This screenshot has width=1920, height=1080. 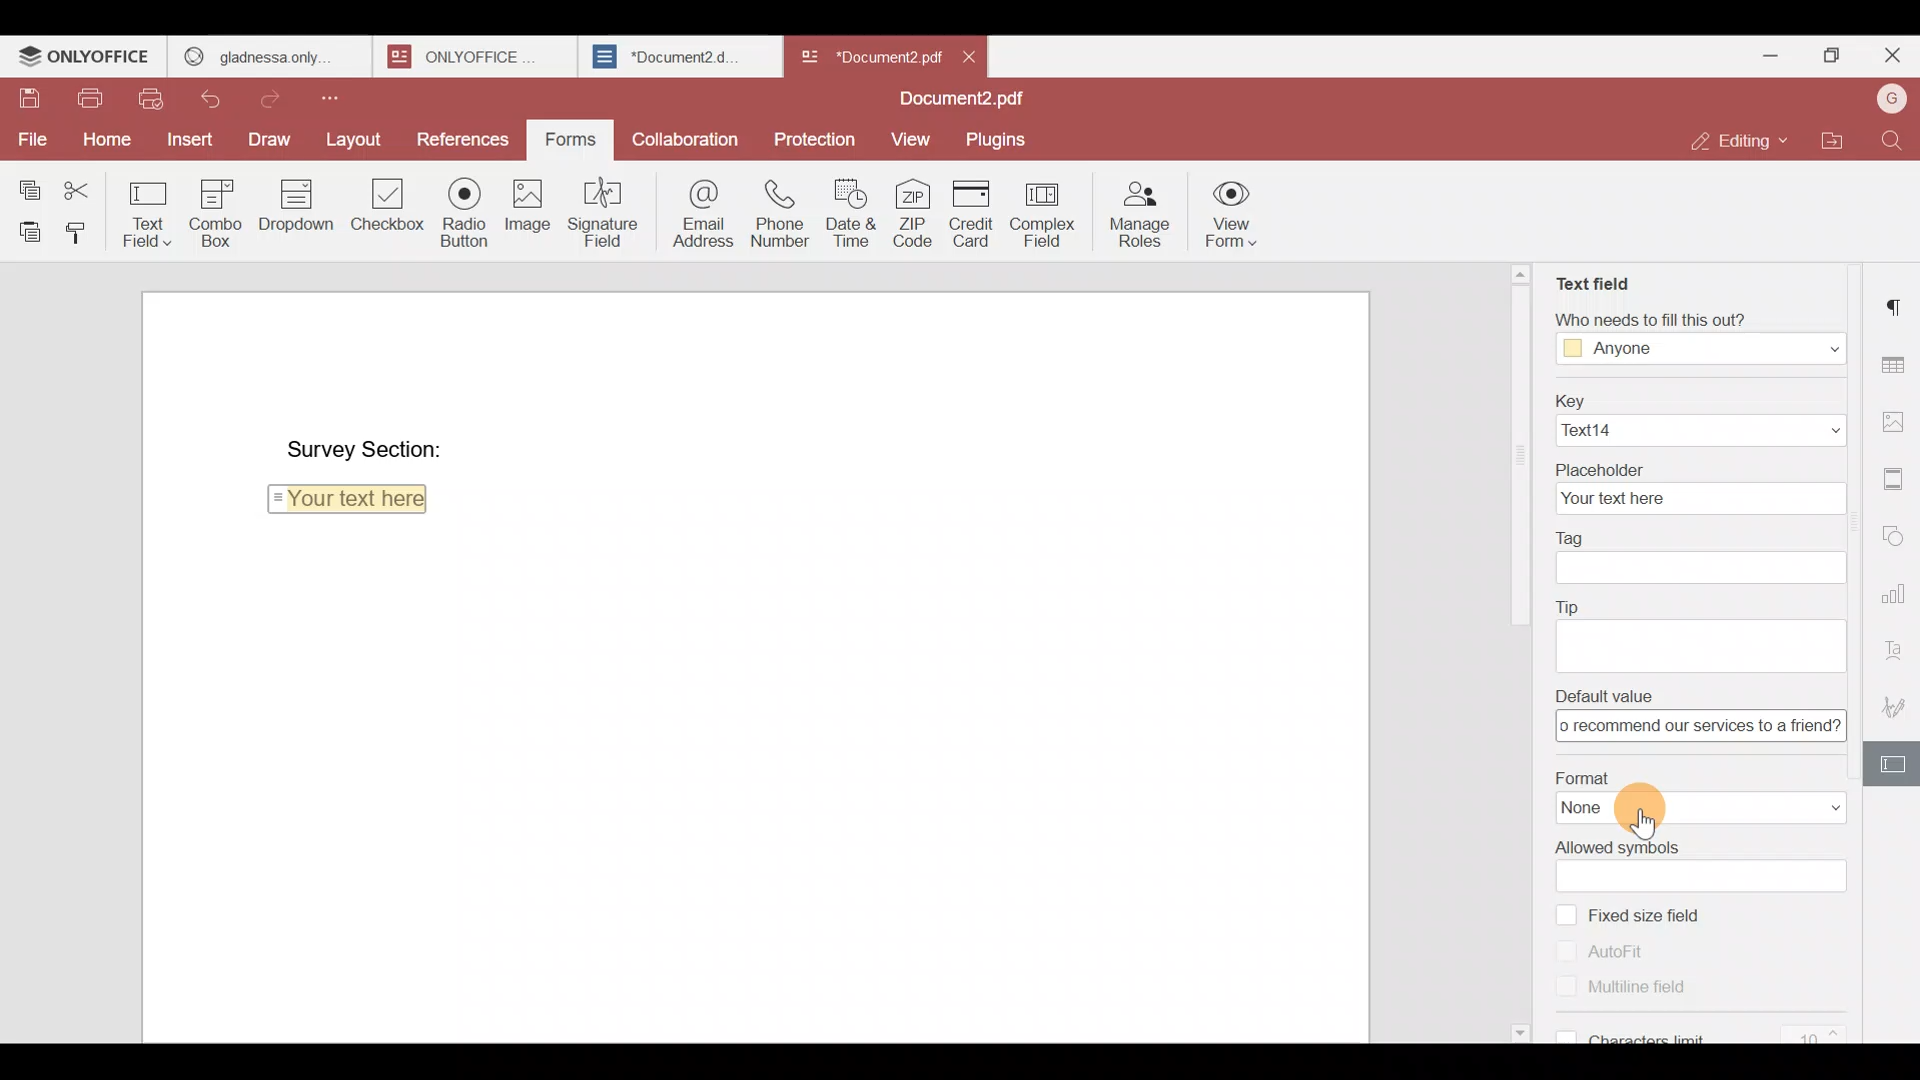 What do you see at coordinates (263, 52) in the screenshot?
I see `GLADNESS ONLY` at bounding box center [263, 52].